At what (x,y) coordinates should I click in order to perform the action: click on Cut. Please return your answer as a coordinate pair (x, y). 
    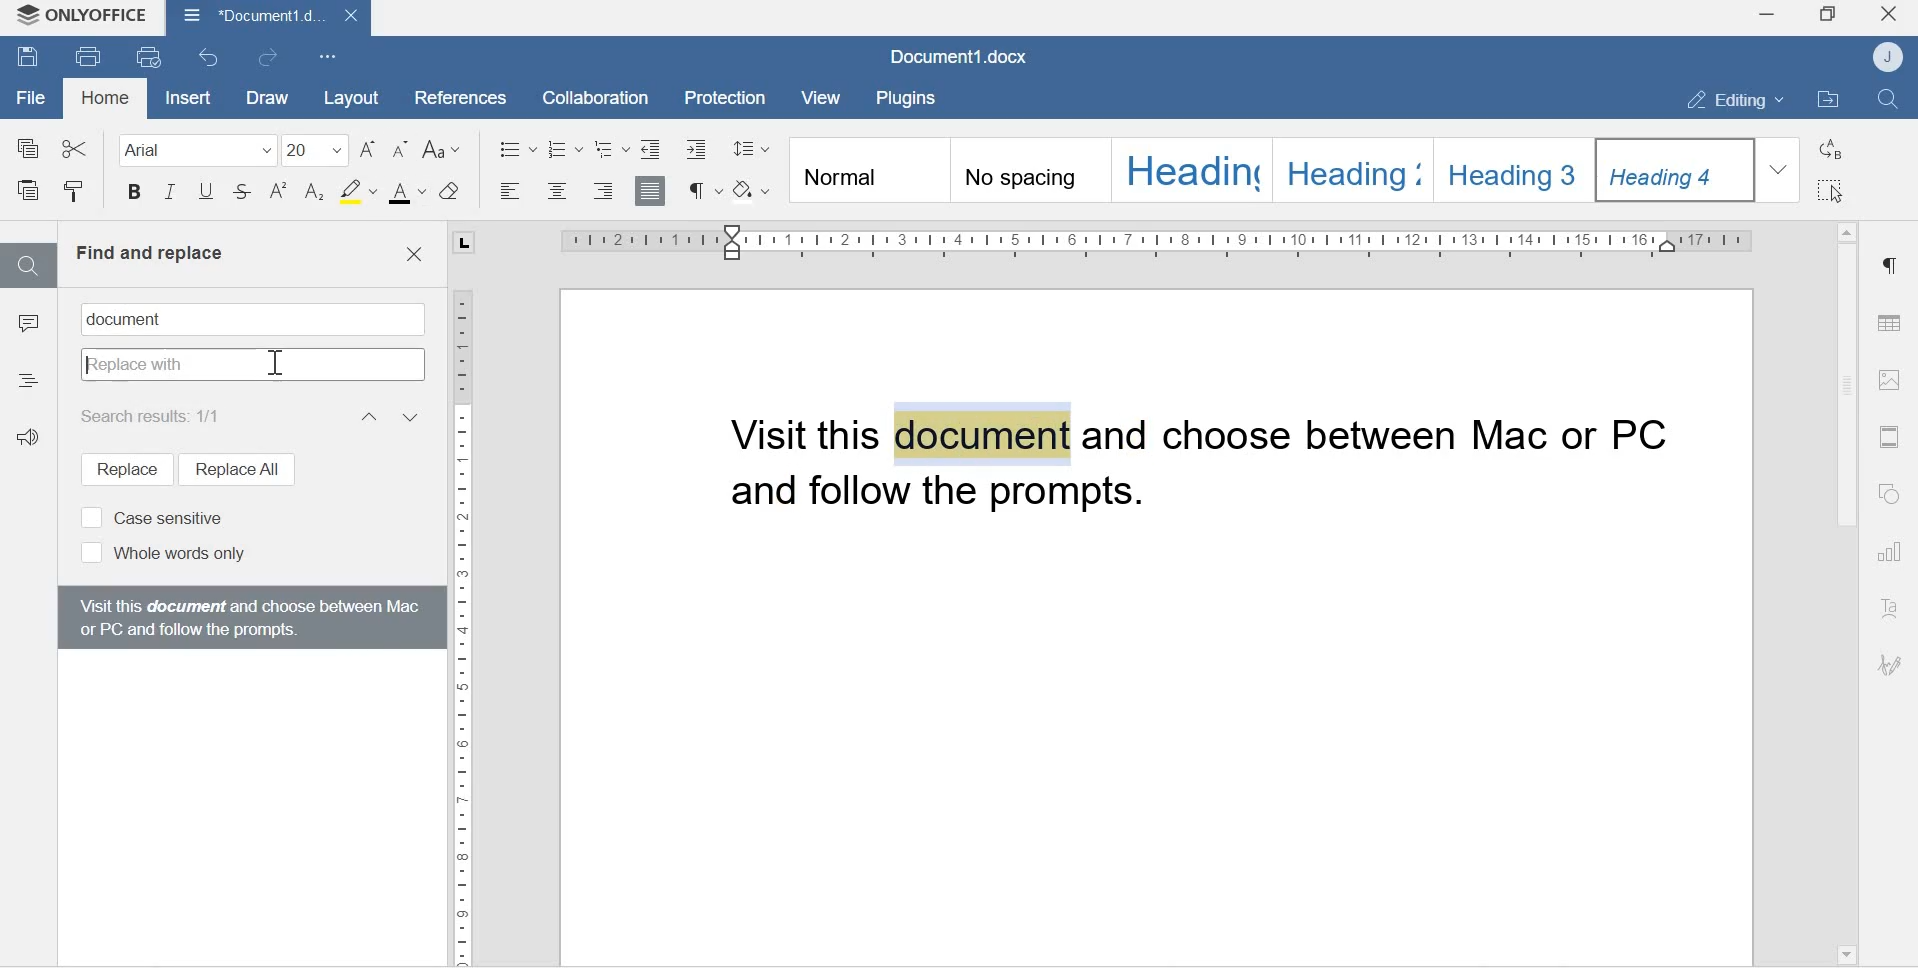
    Looking at the image, I should click on (74, 145).